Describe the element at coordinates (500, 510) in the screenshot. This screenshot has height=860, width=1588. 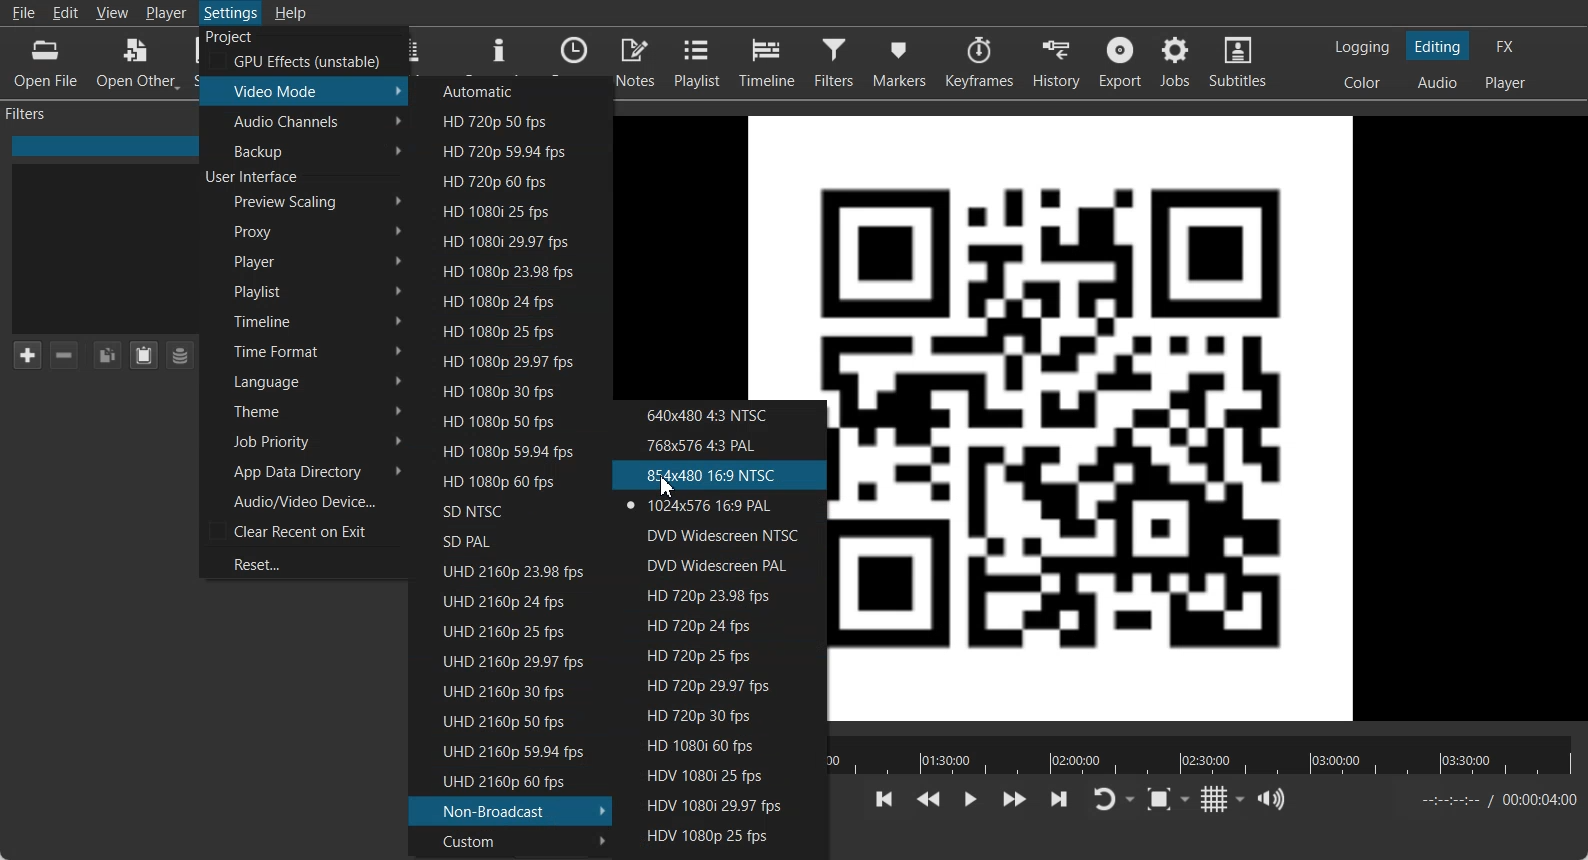
I see `SD NTSC` at that location.